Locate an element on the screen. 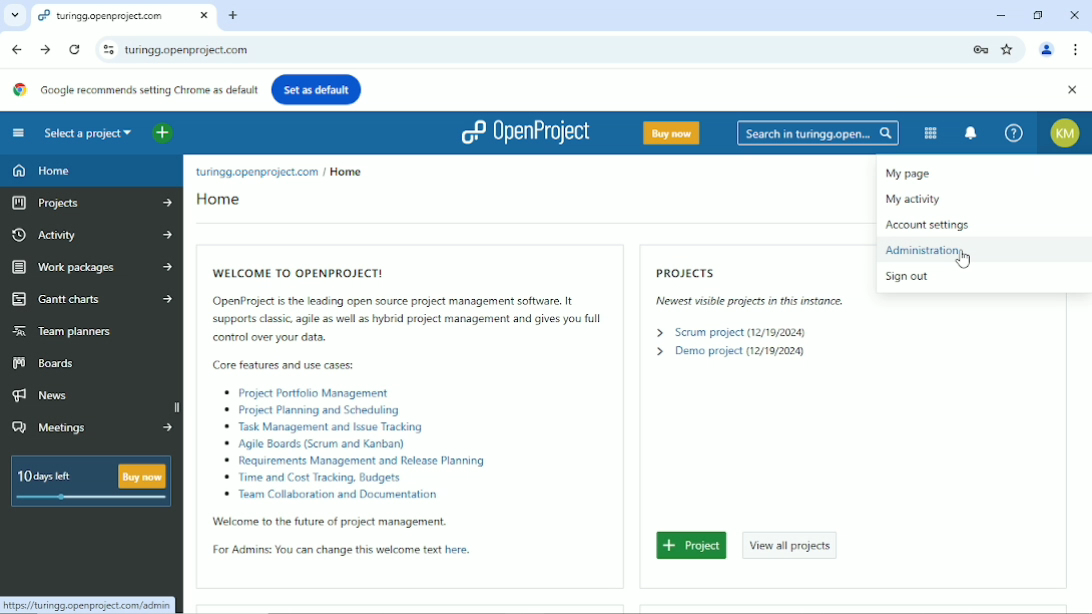  cursor is located at coordinates (962, 261).